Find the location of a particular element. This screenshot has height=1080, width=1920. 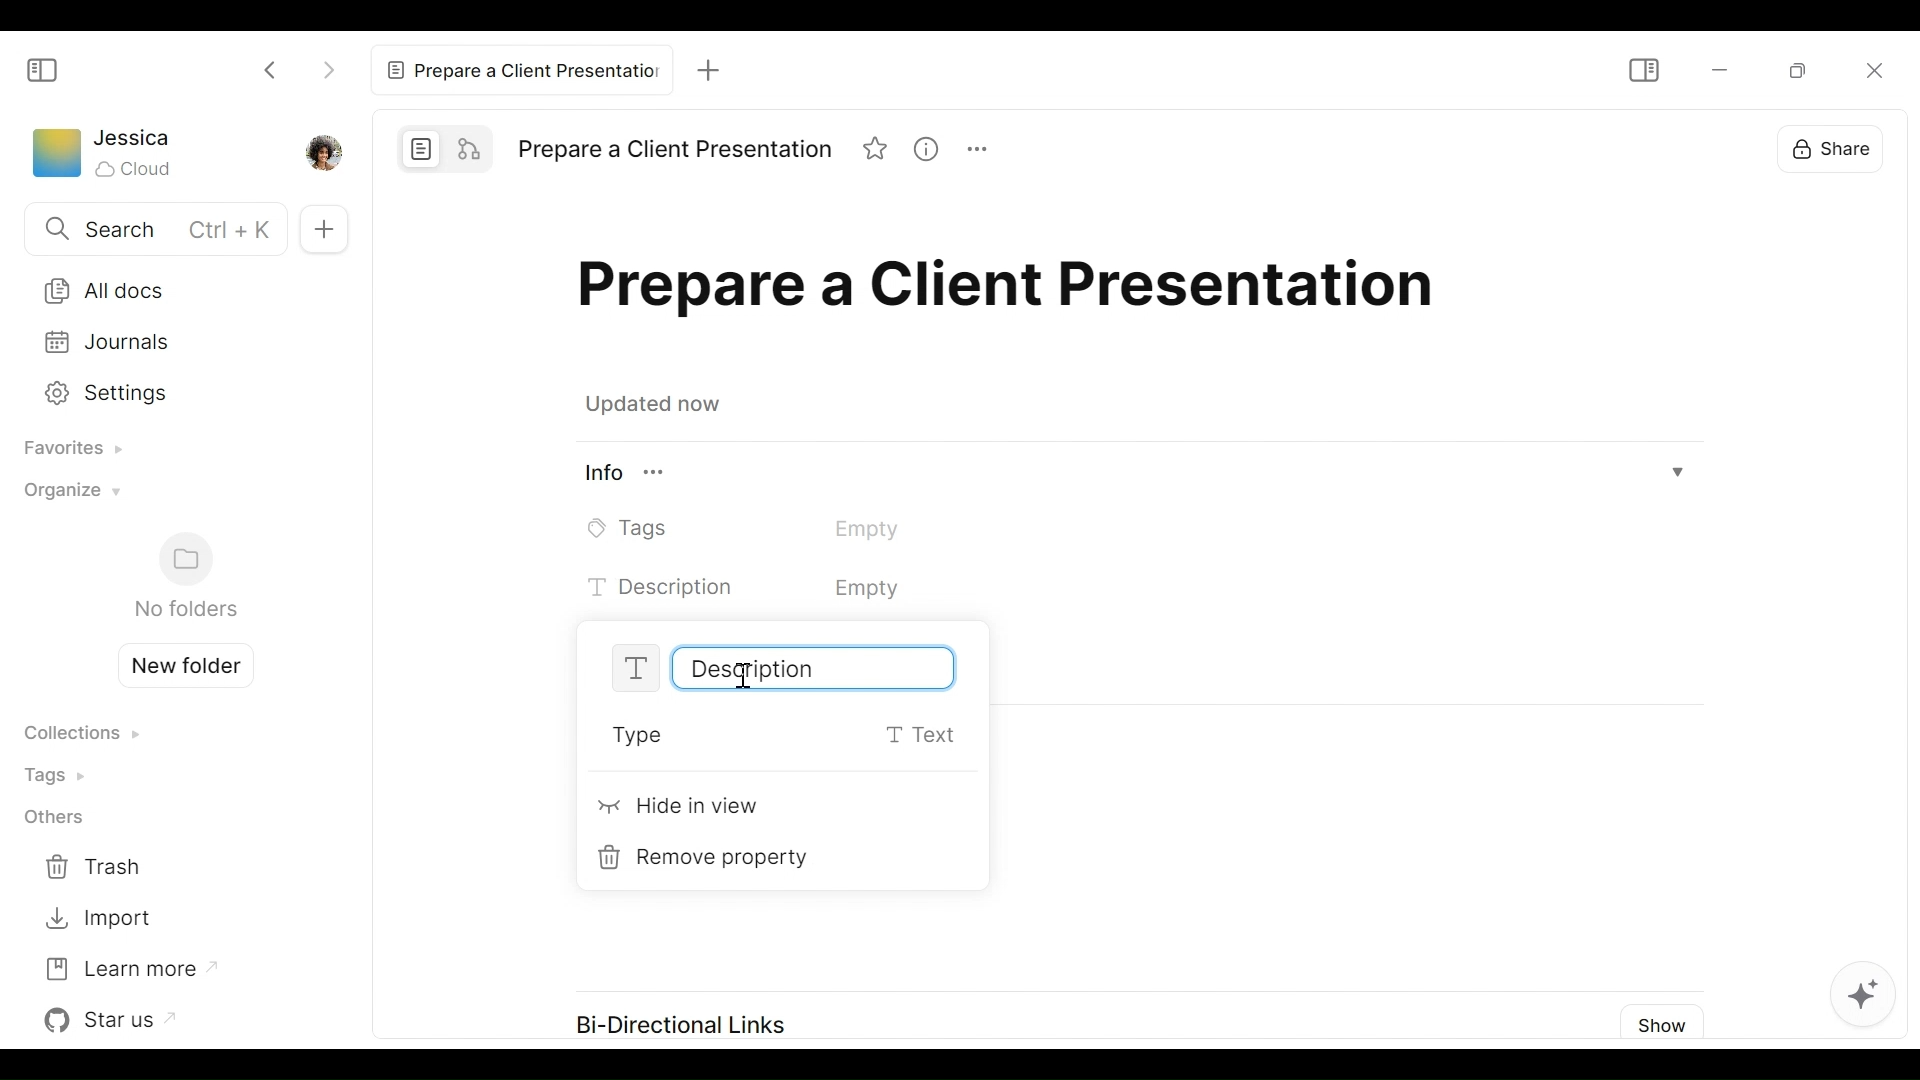

Favorites is located at coordinates (66, 450).